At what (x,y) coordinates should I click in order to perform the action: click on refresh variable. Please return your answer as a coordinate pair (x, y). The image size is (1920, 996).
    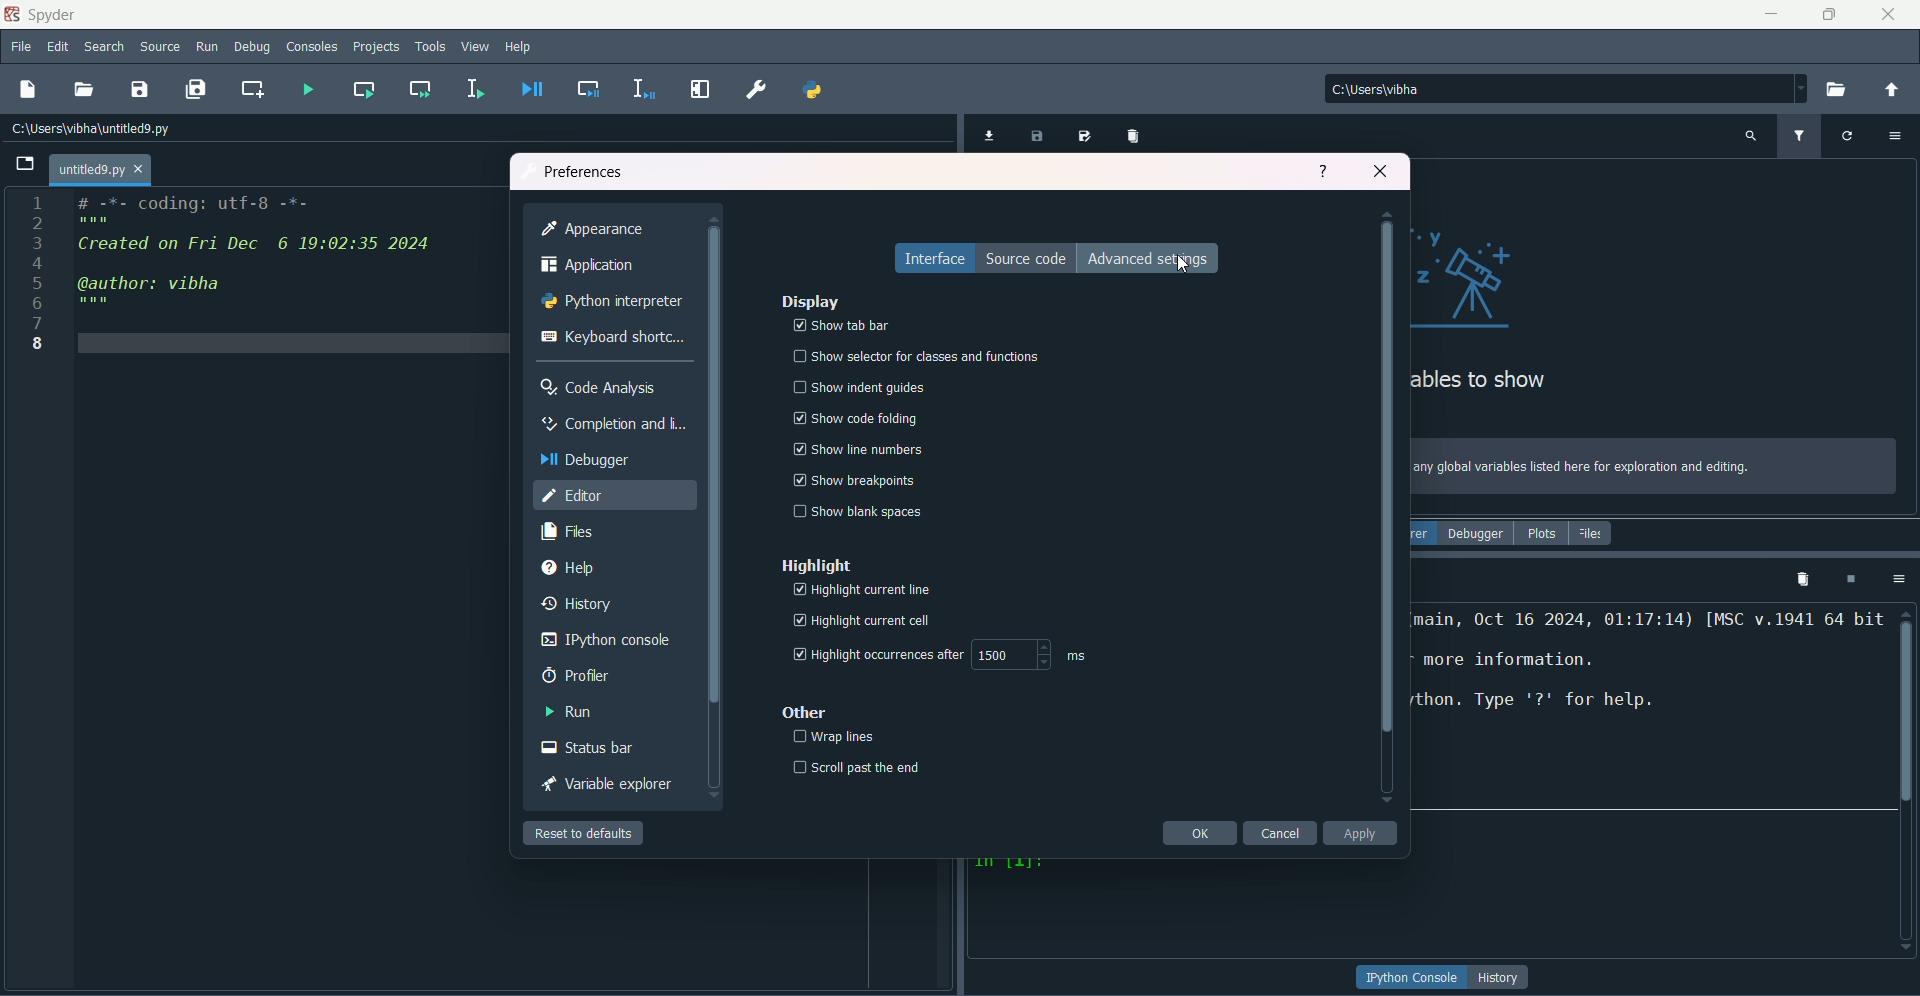
    Looking at the image, I should click on (1847, 134).